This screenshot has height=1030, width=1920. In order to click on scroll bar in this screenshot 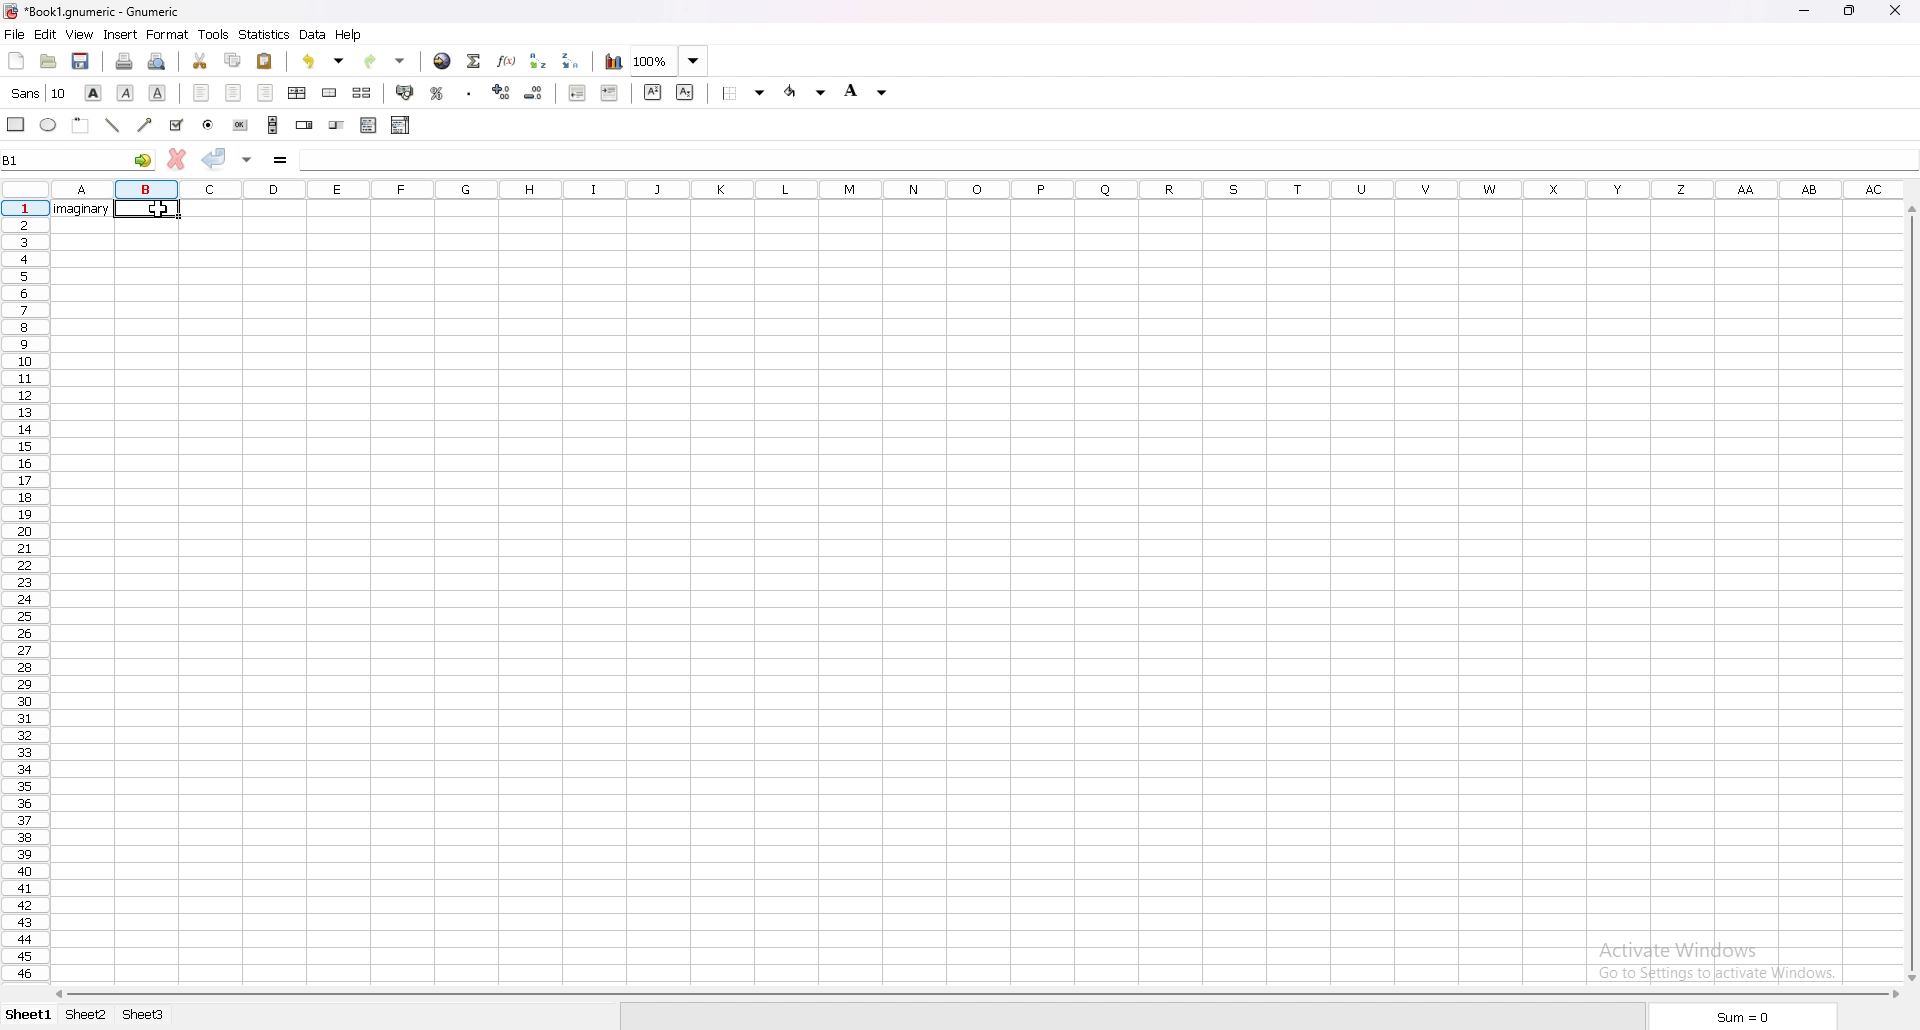, I will do `click(1909, 595)`.